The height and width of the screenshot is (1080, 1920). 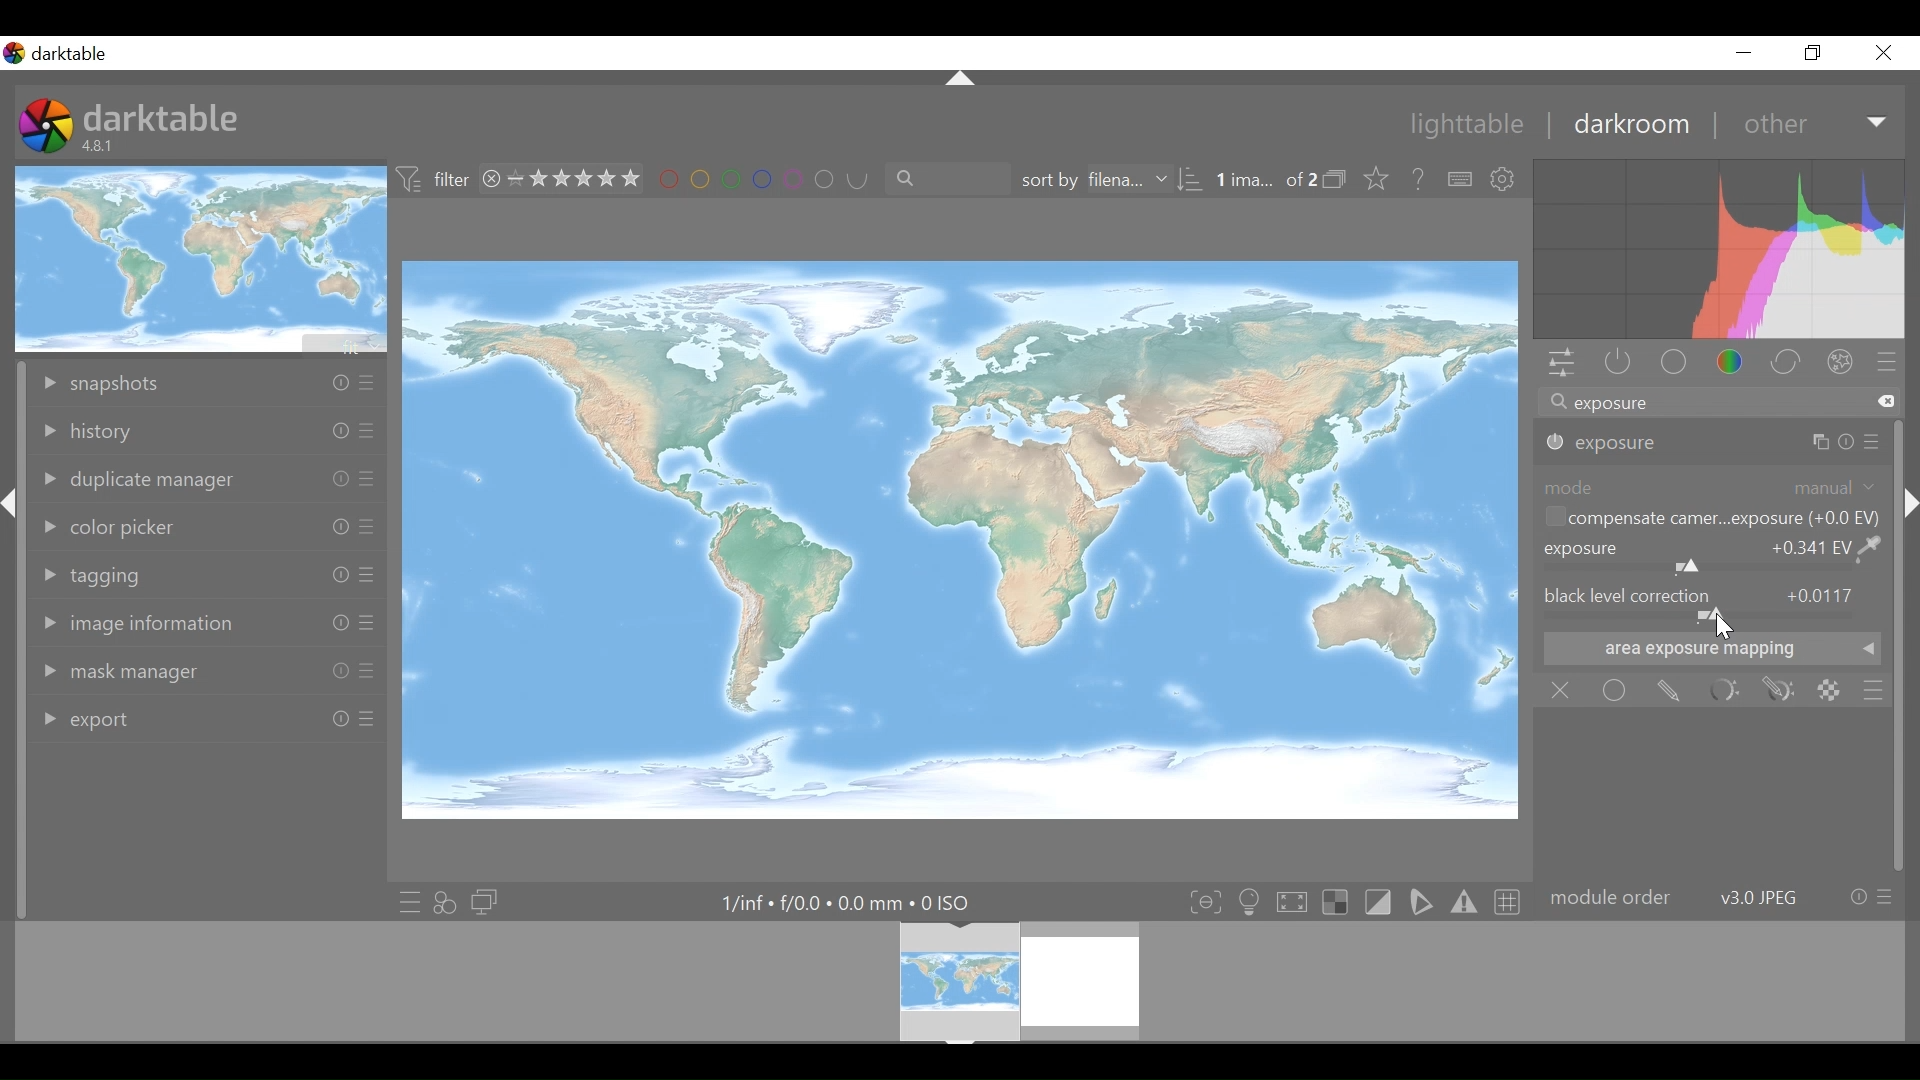 I want to click on quick access for applying any of styles, so click(x=445, y=900).